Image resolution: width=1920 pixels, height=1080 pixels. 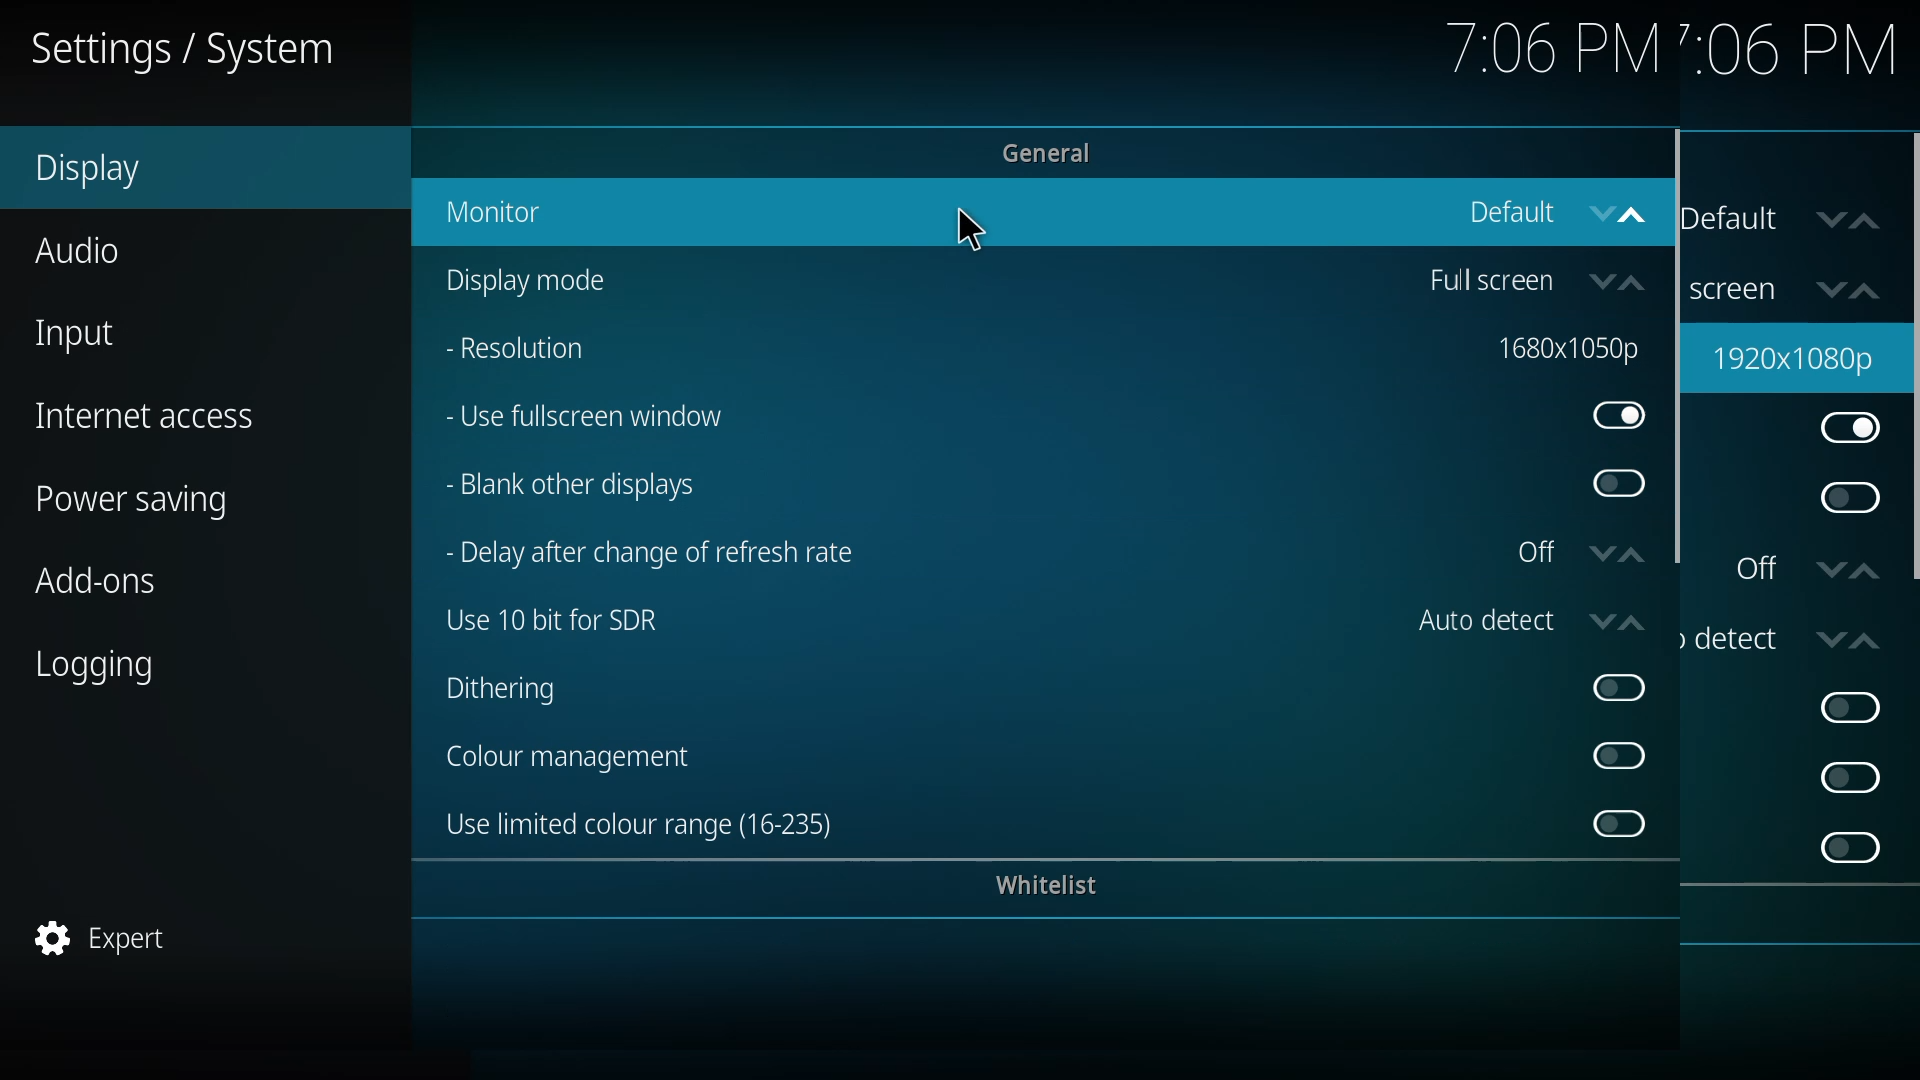 I want to click on enable, so click(x=1846, y=498).